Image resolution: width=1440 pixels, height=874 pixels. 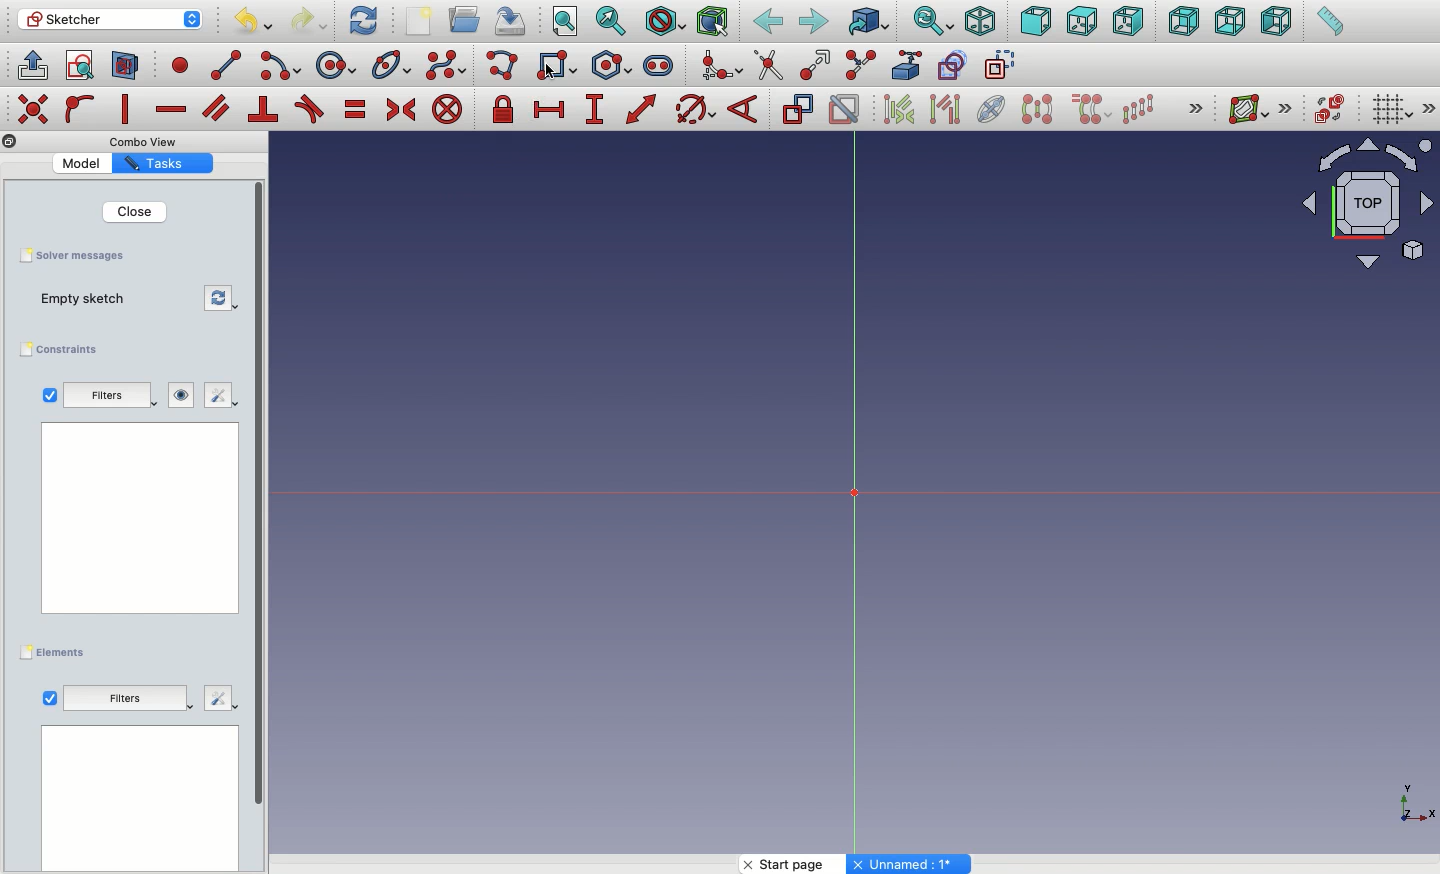 What do you see at coordinates (951, 65) in the screenshot?
I see `Carbon copy` at bounding box center [951, 65].